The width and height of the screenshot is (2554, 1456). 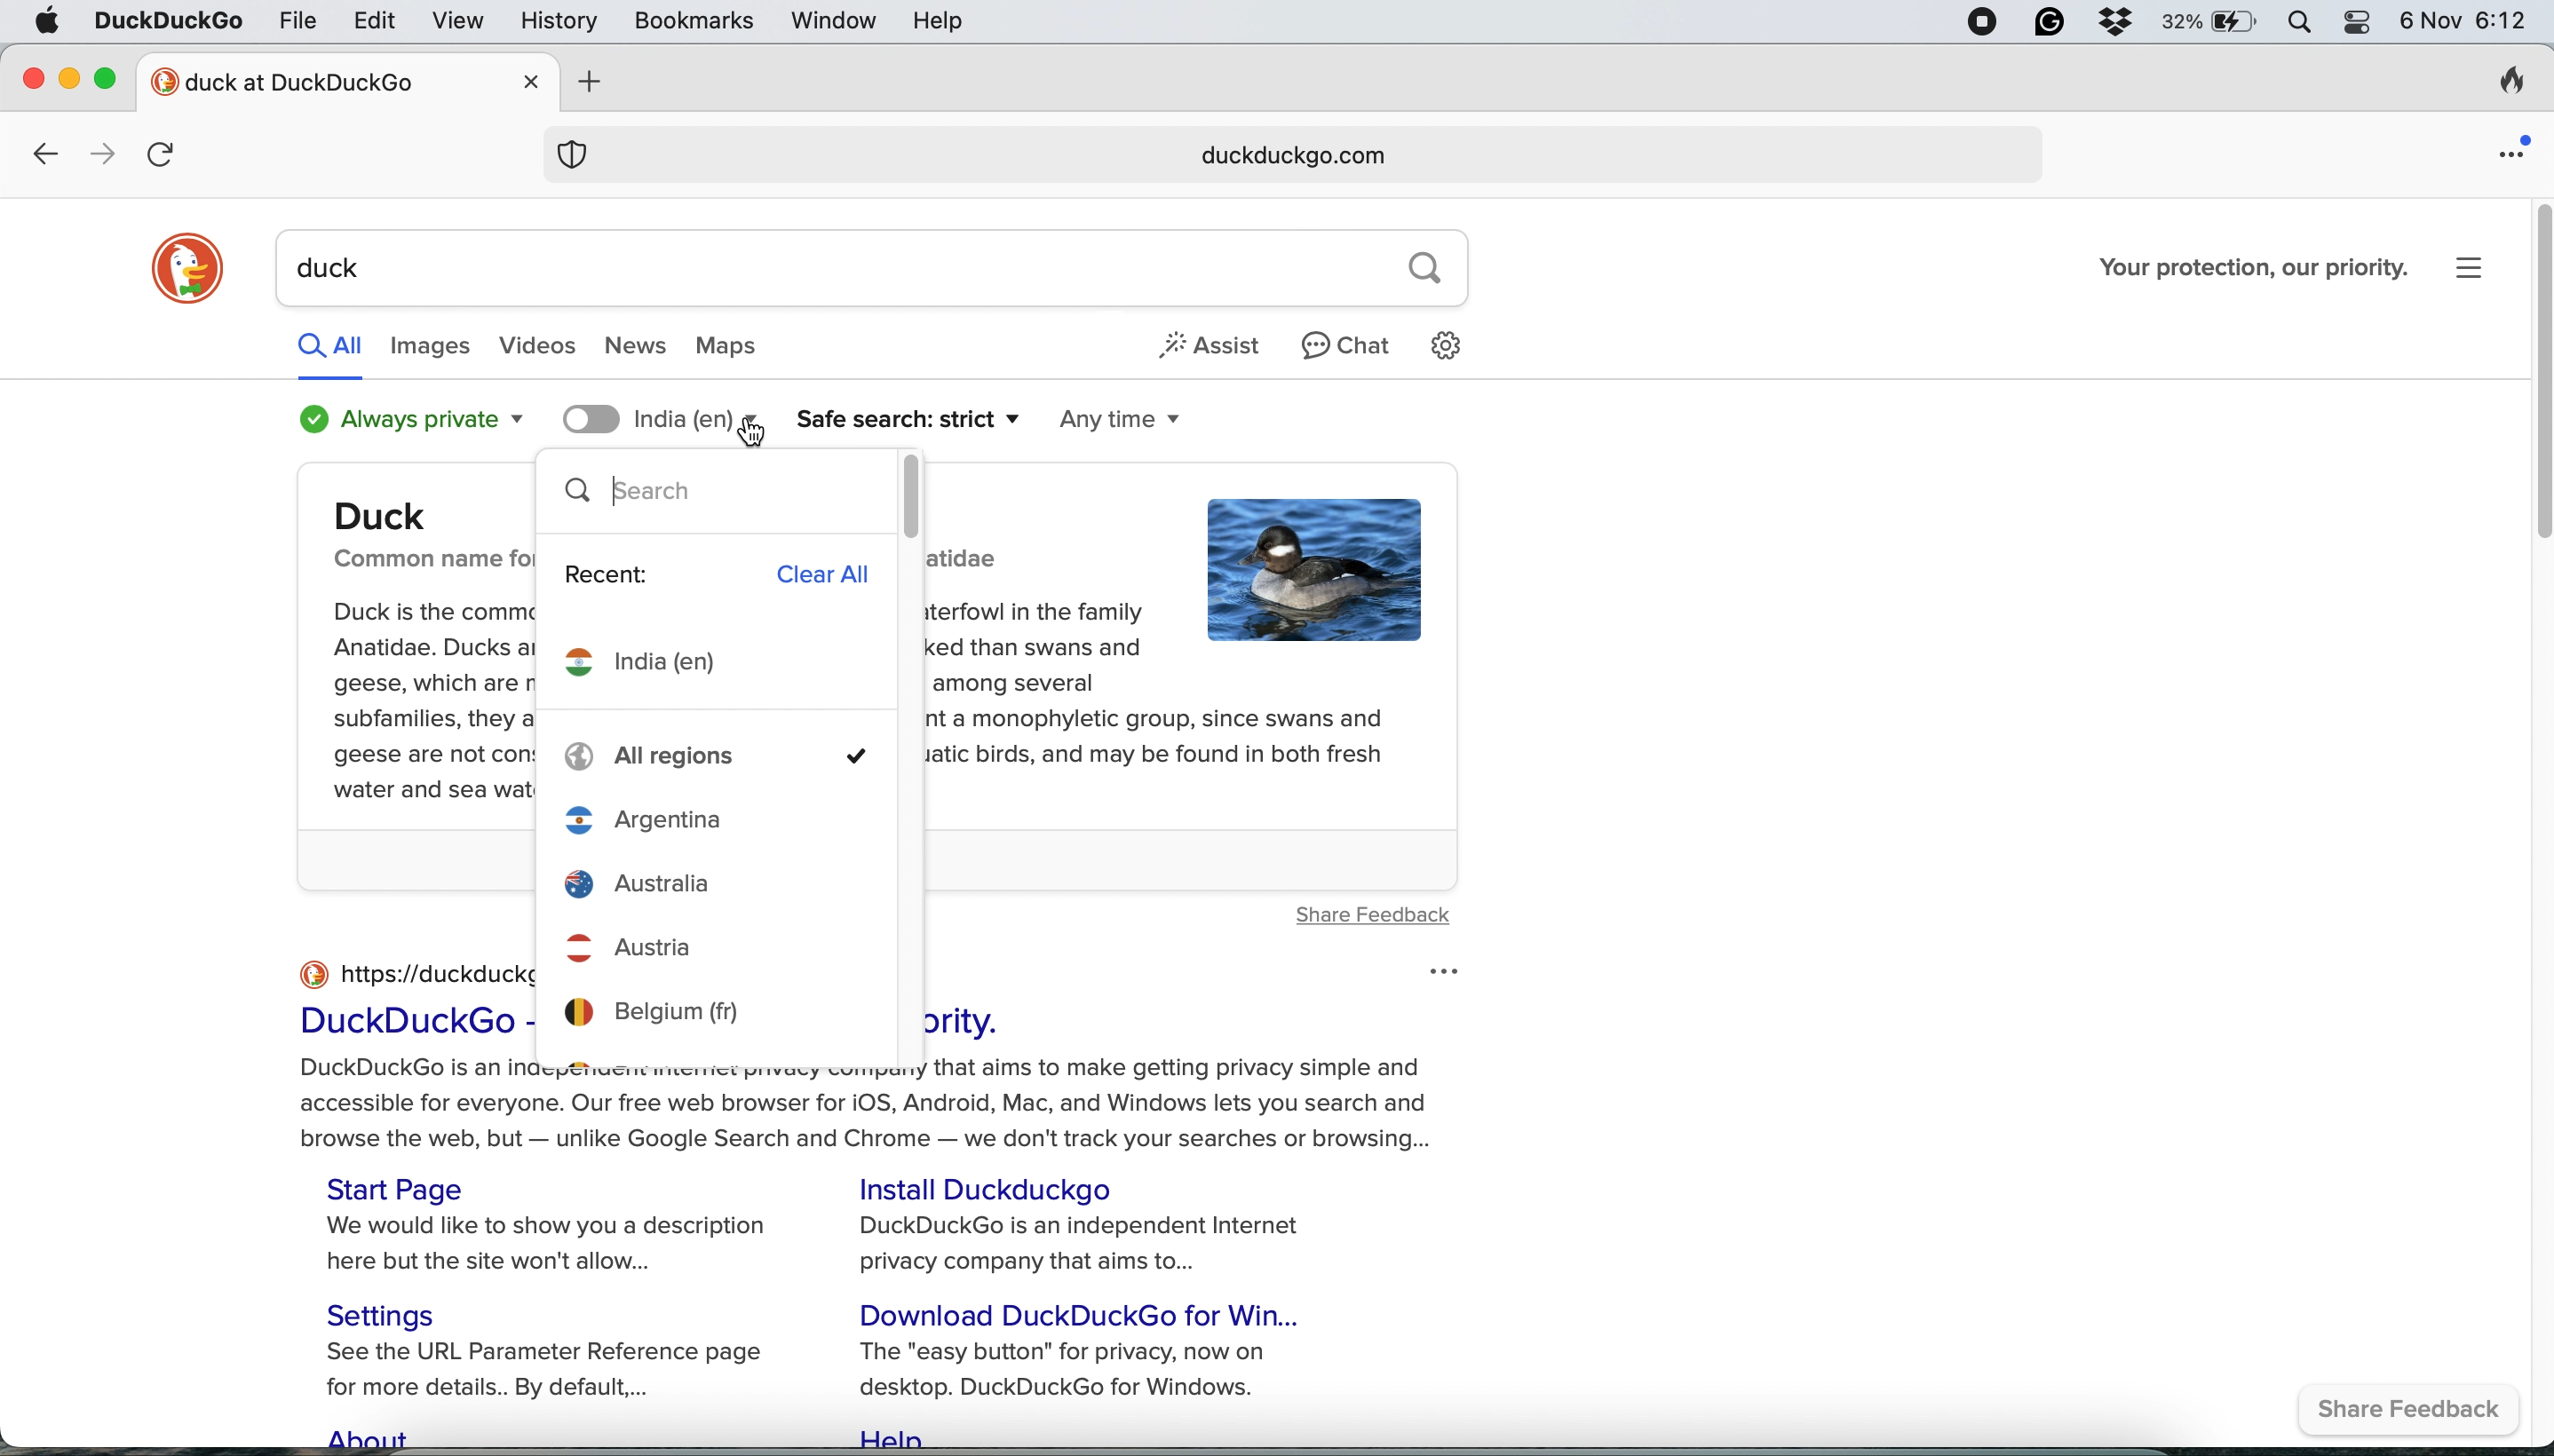 What do you see at coordinates (1426, 269) in the screenshot?
I see `search button` at bounding box center [1426, 269].